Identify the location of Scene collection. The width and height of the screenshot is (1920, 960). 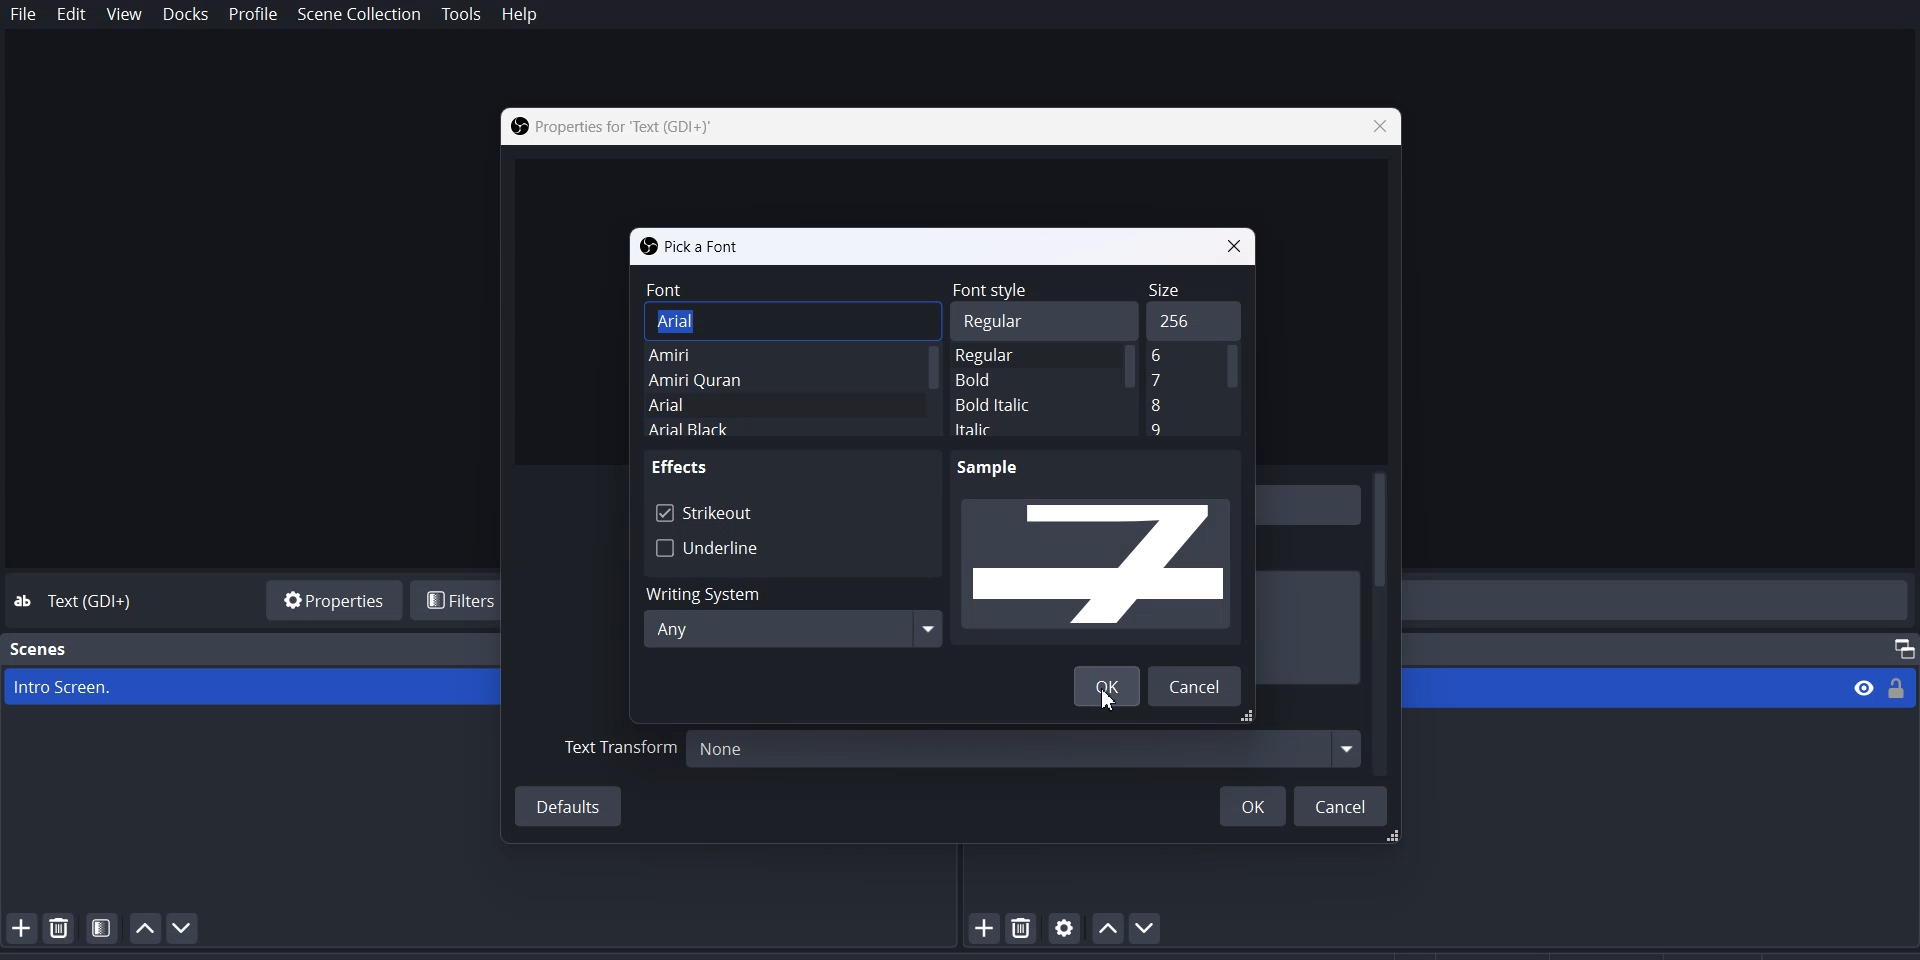
(361, 15).